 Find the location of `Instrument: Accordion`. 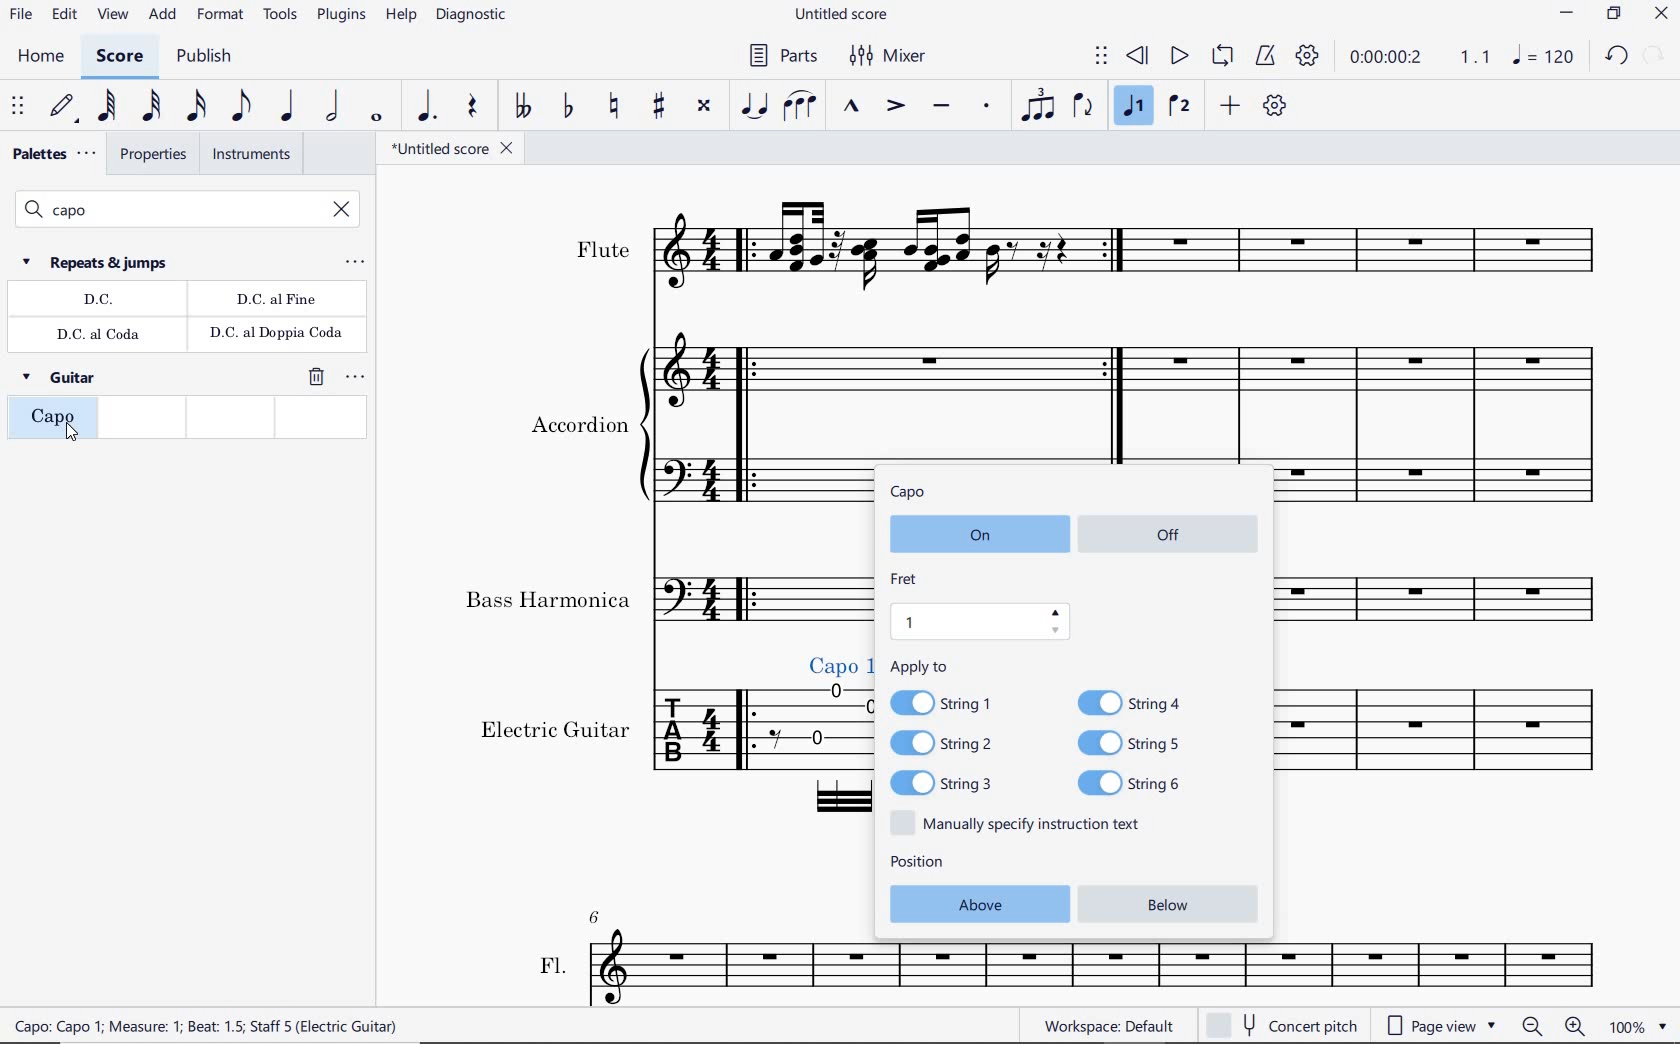

Instrument: Accordion is located at coordinates (1454, 426).